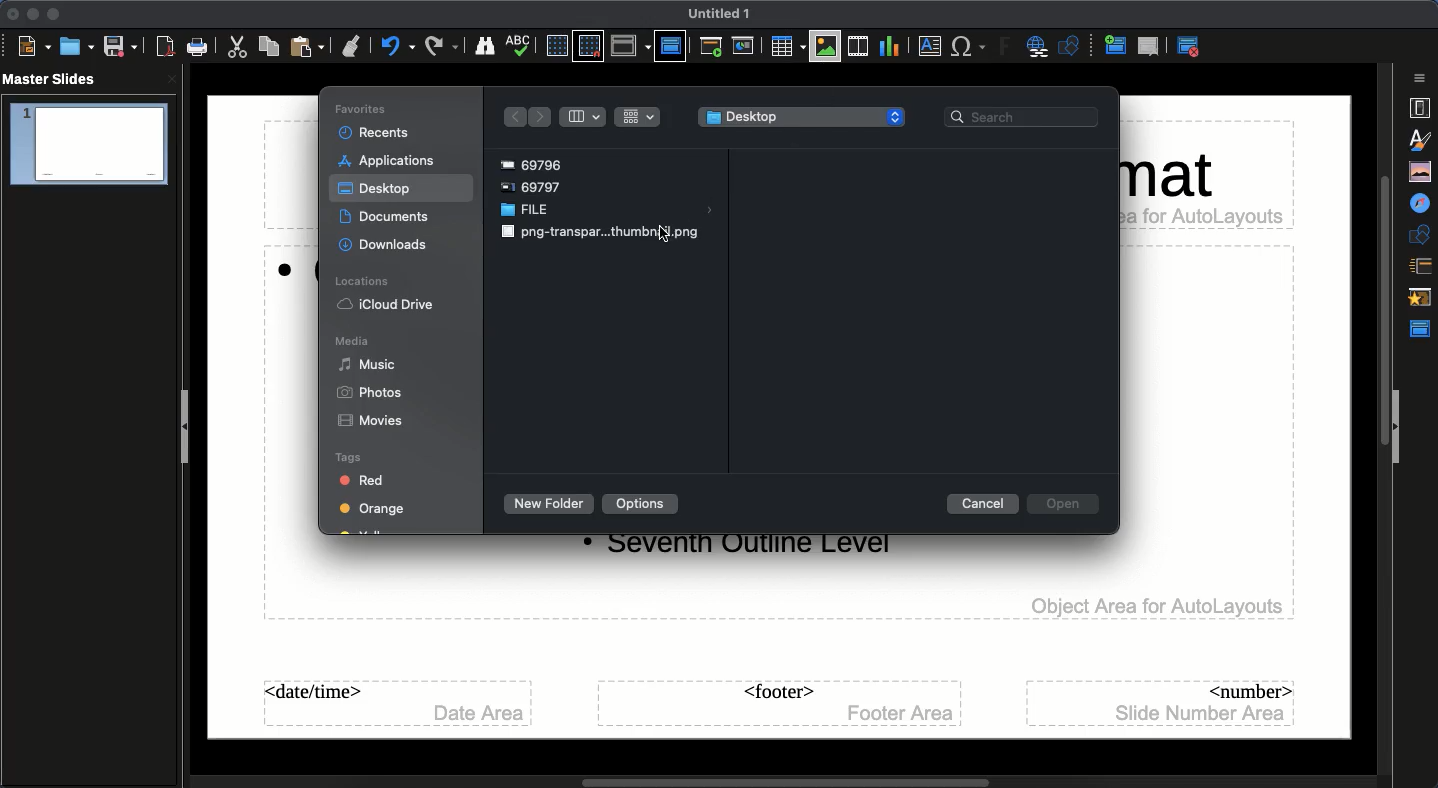  What do you see at coordinates (363, 283) in the screenshot?
I see `Locations` at bounding box center [363, 283].